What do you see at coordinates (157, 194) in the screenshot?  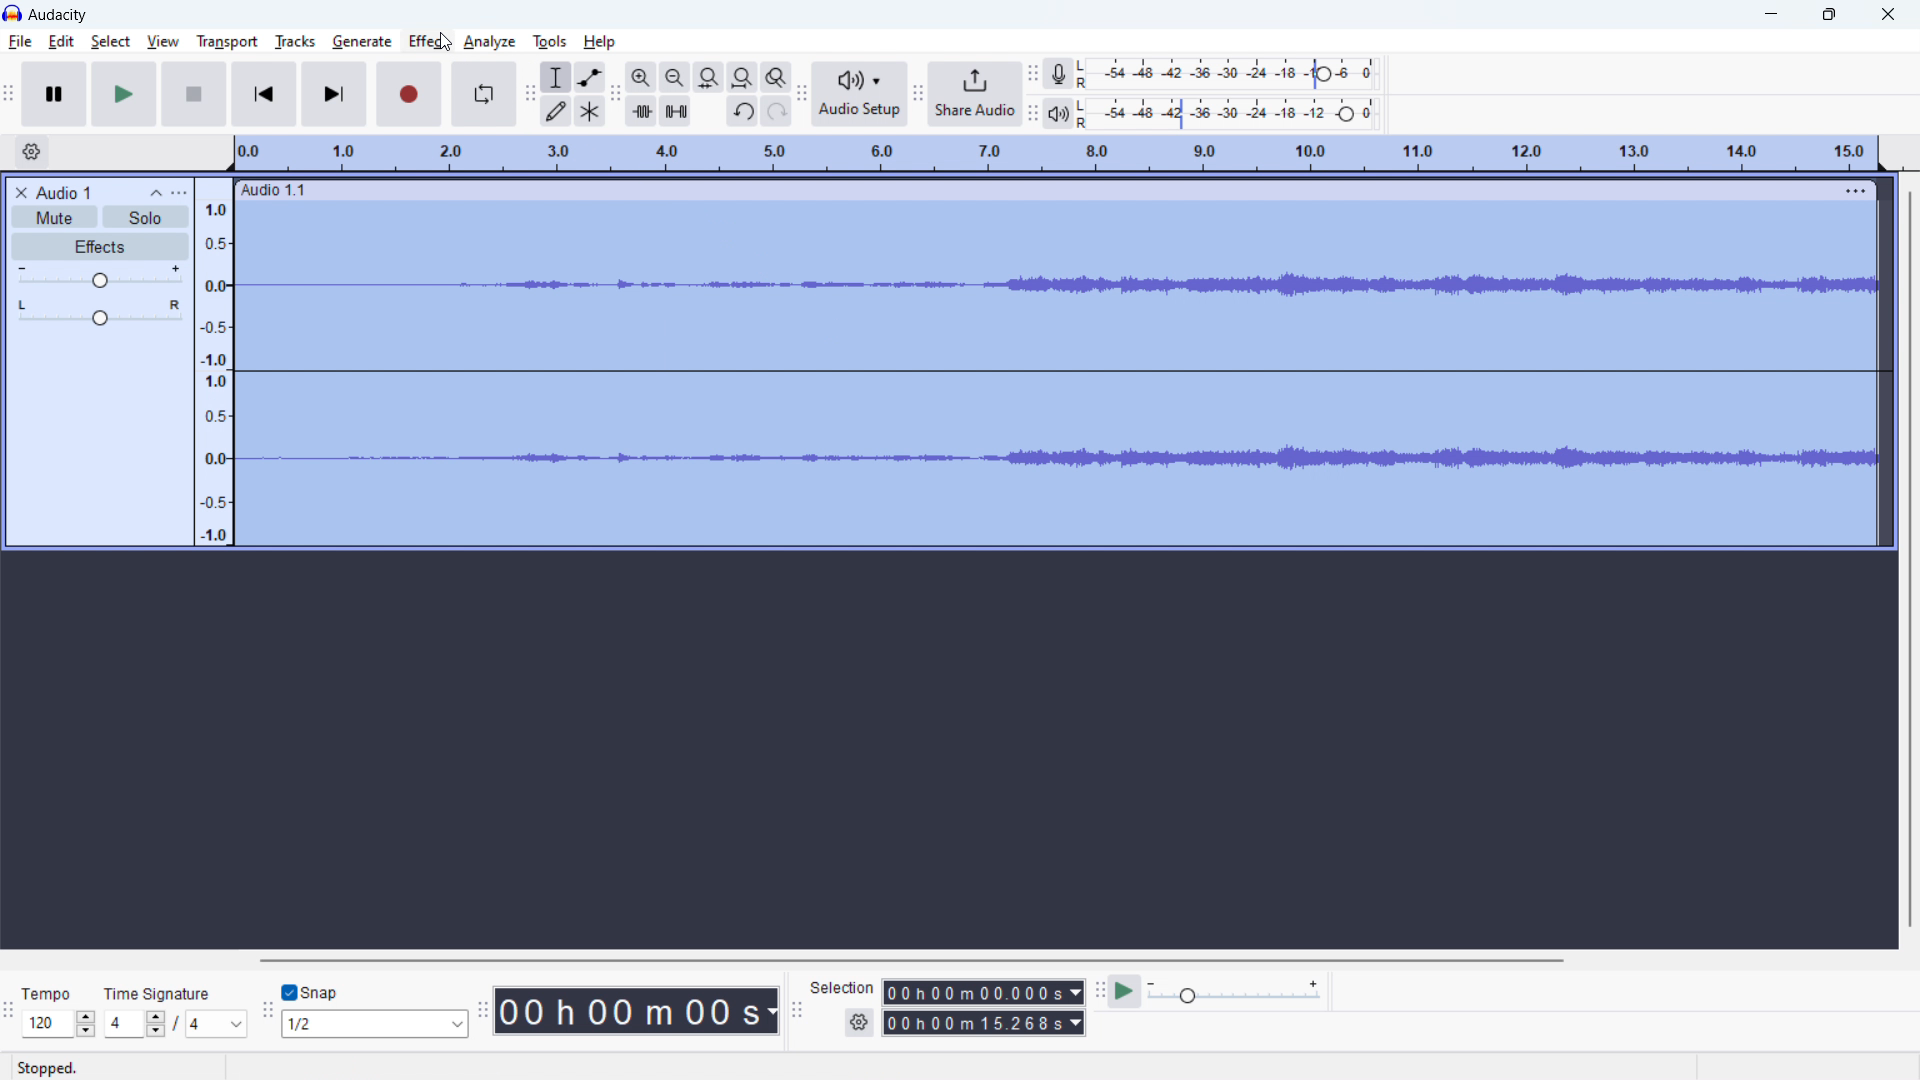 I see `collapse` at bounding box center [157, 194].